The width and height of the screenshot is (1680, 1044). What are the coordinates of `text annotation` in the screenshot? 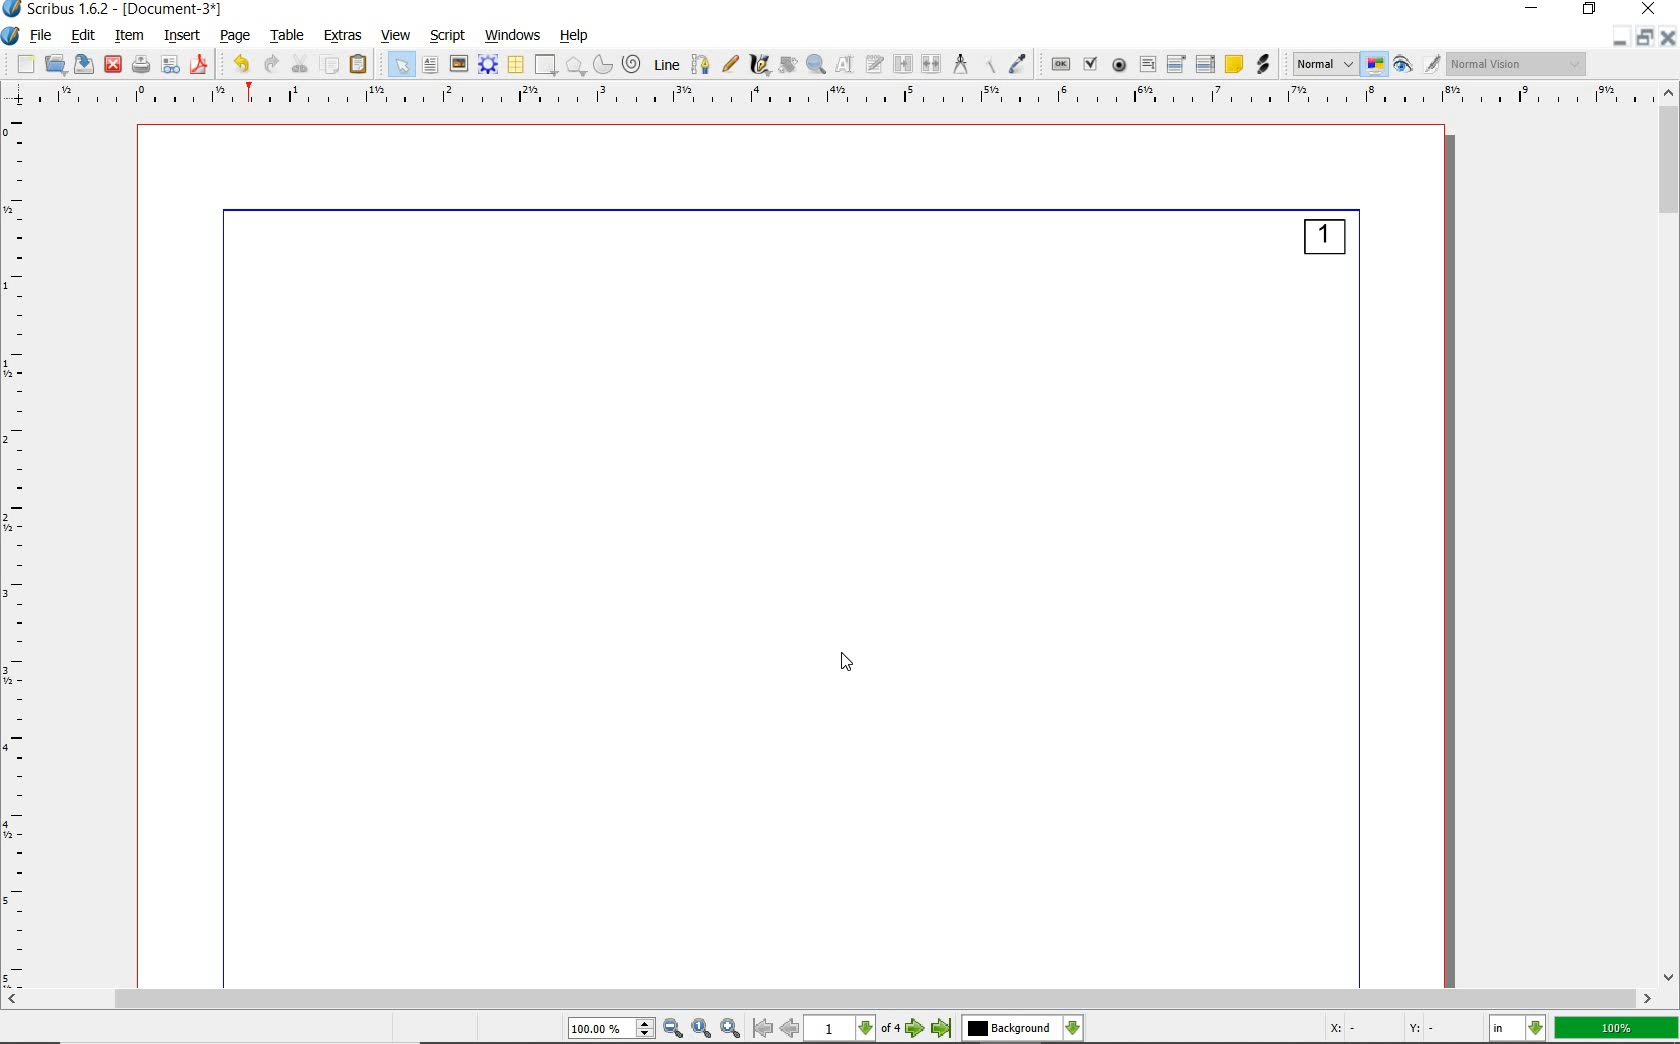 It's located at (1232, 64).